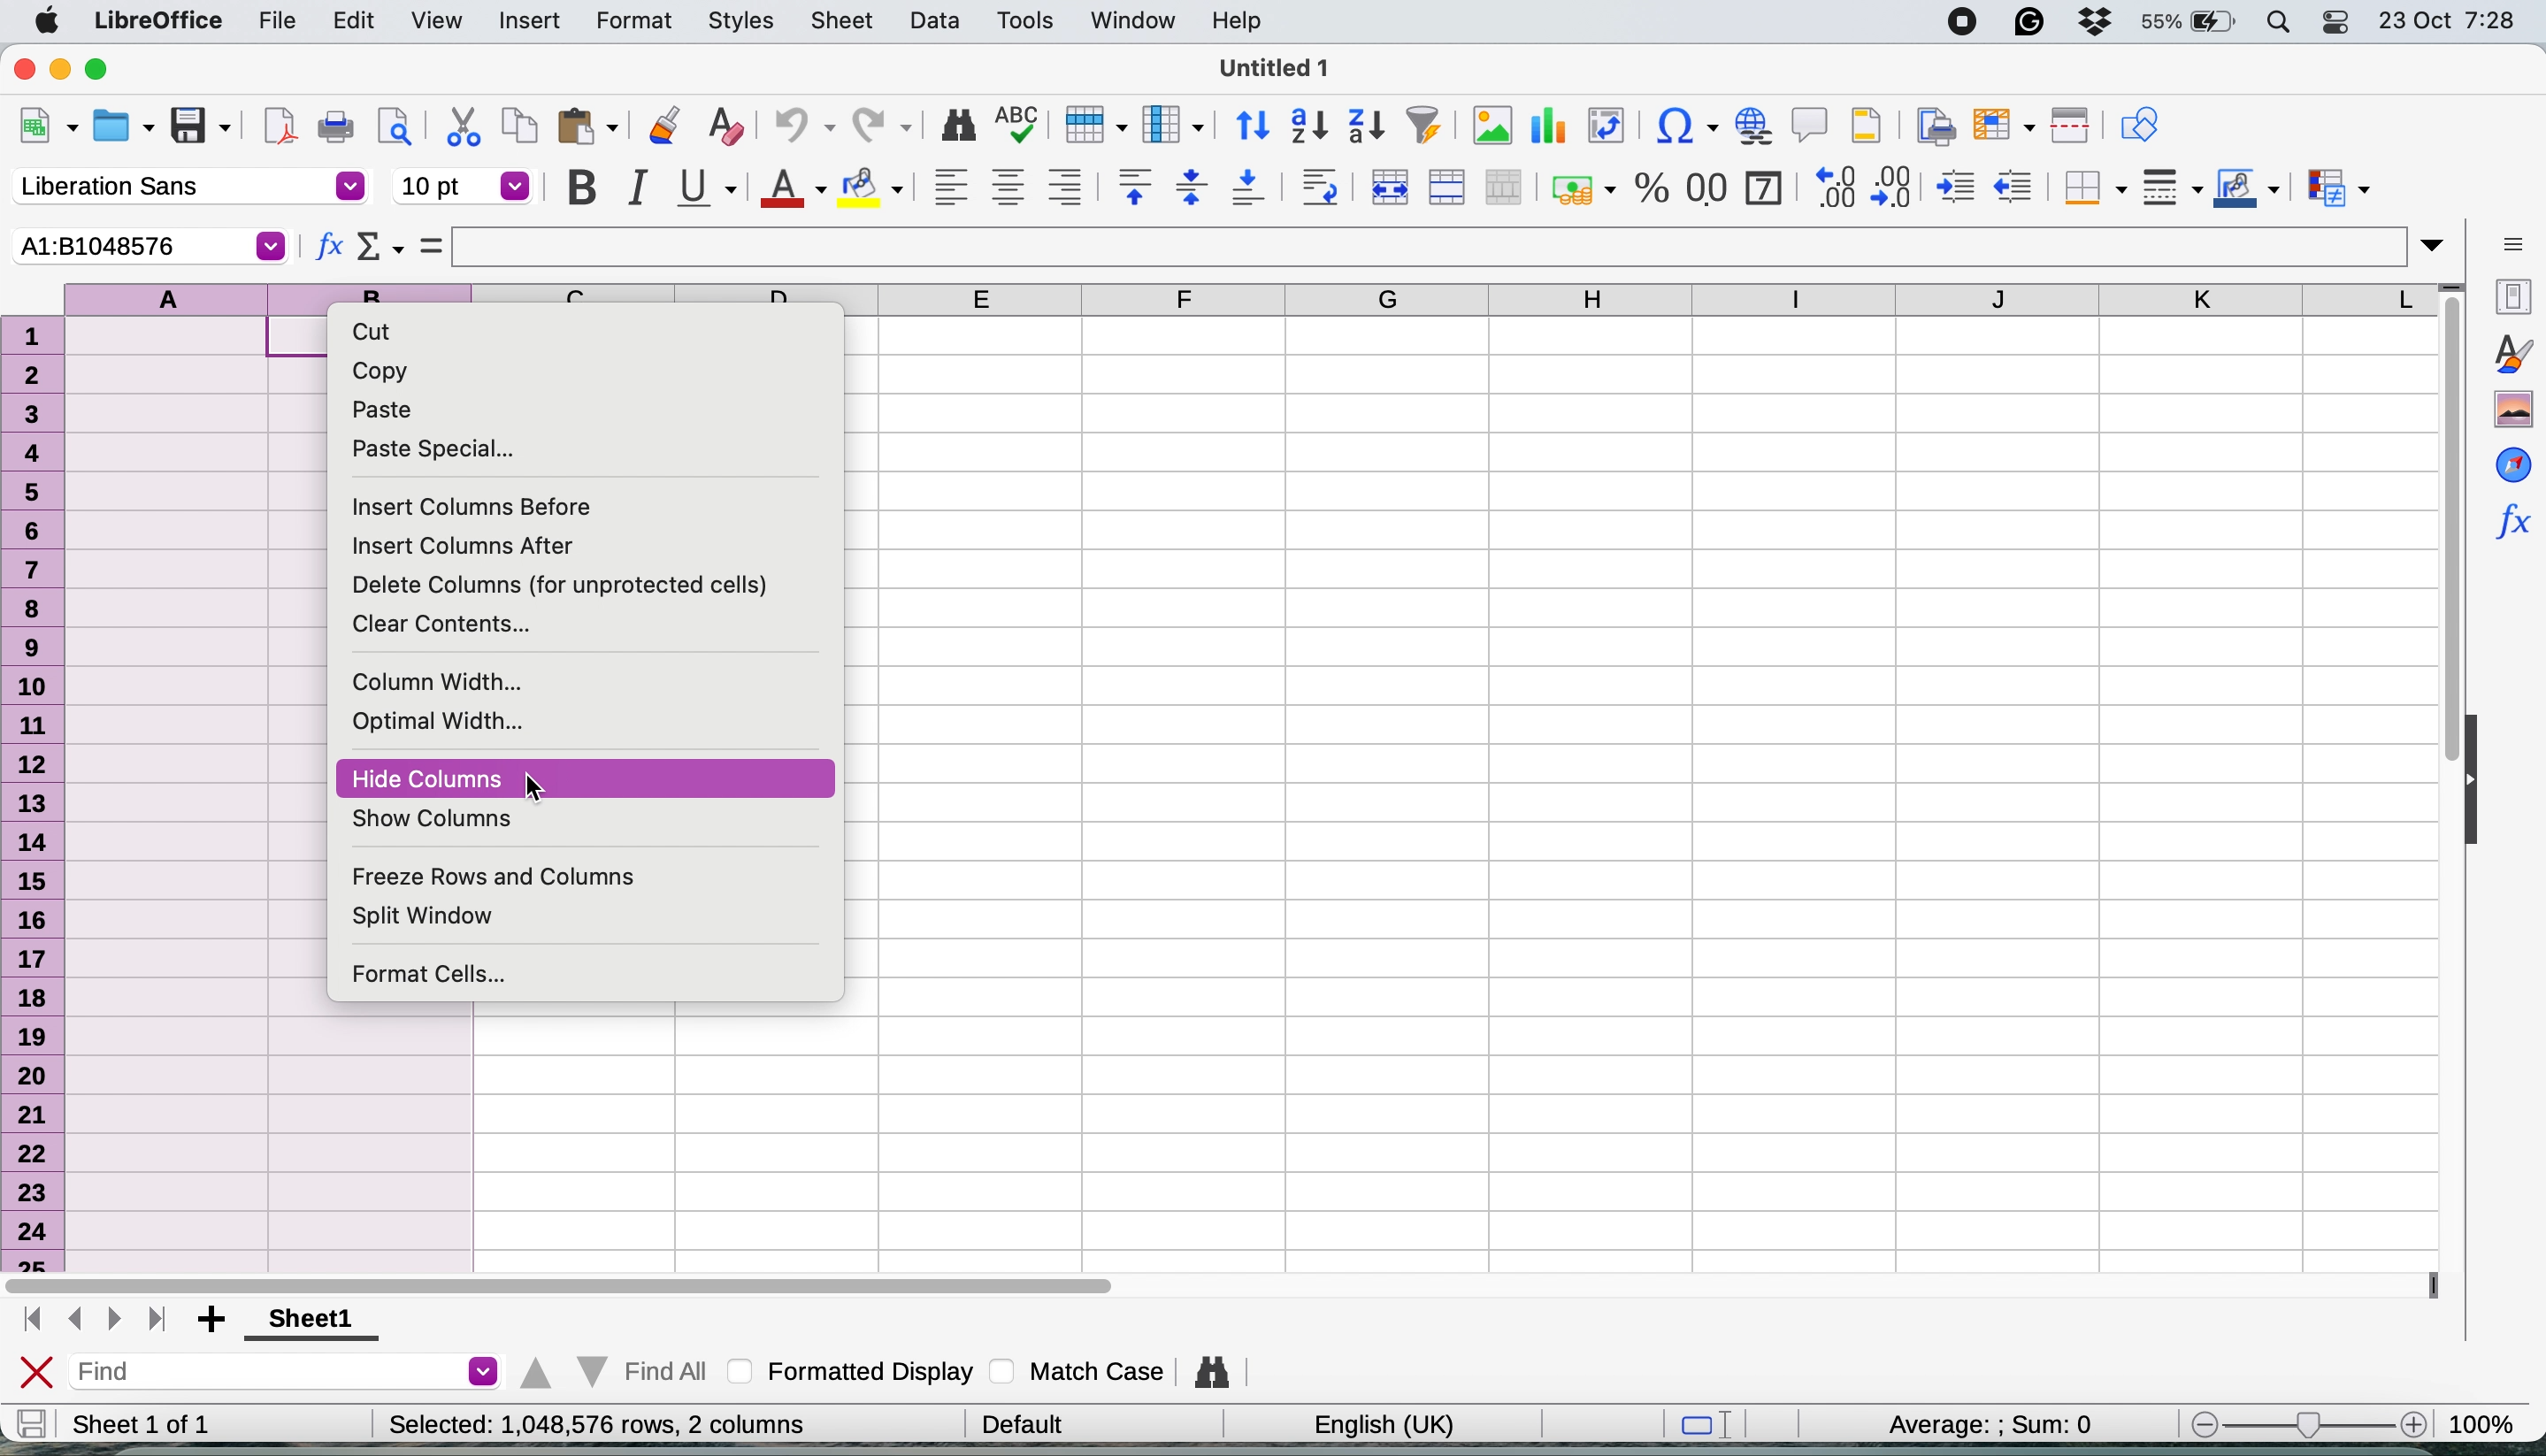  Describe the element at coordinates (394, 373) in the screenshot. I see `copy` at that location.